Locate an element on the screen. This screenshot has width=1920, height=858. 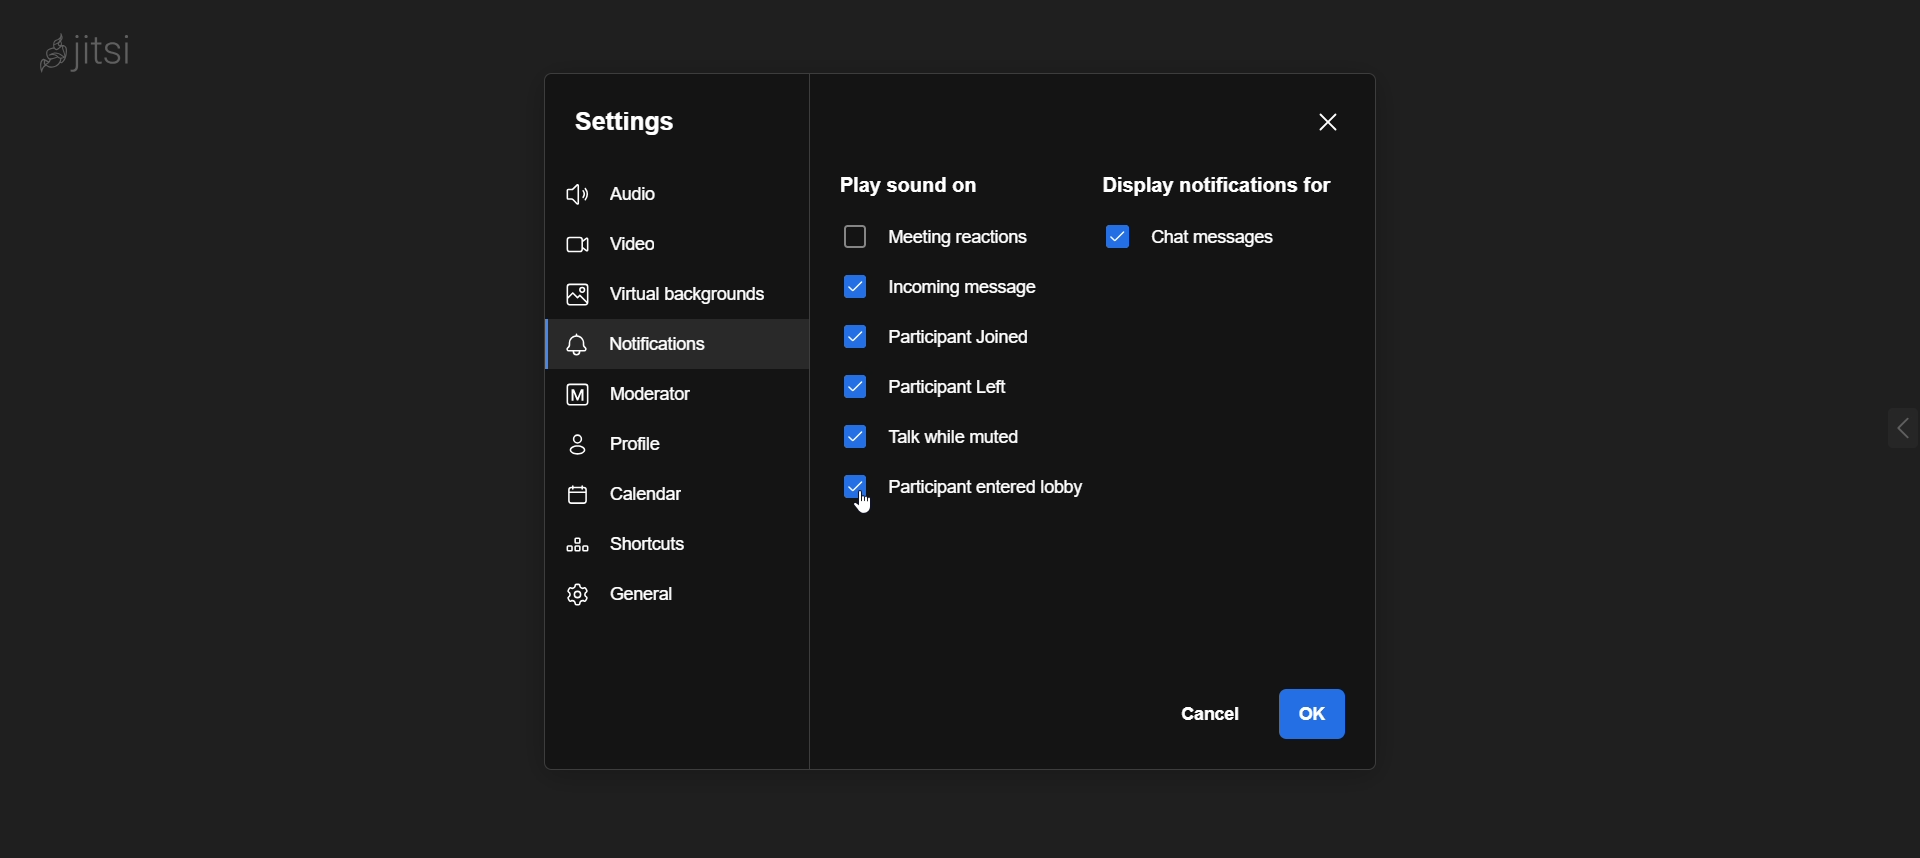
Cancel is located at coordinates (1206, 711).